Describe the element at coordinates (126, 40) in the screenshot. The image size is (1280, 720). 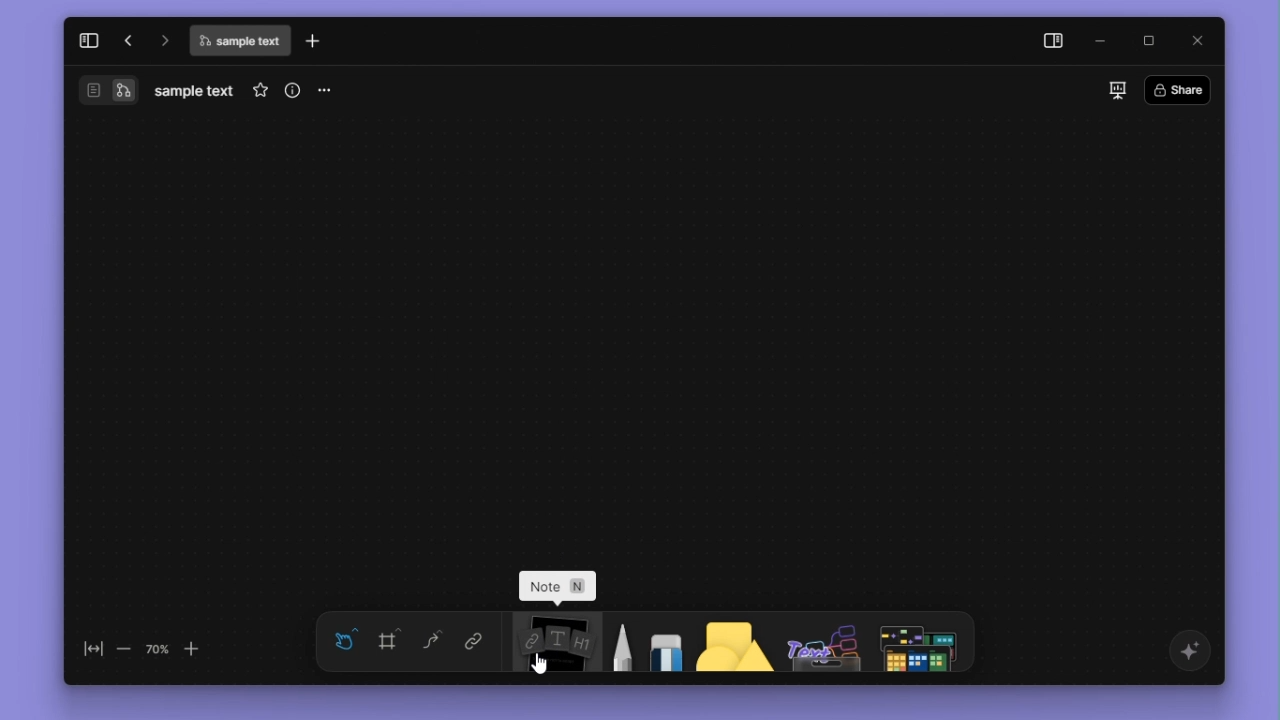
I see `go back` at that location.